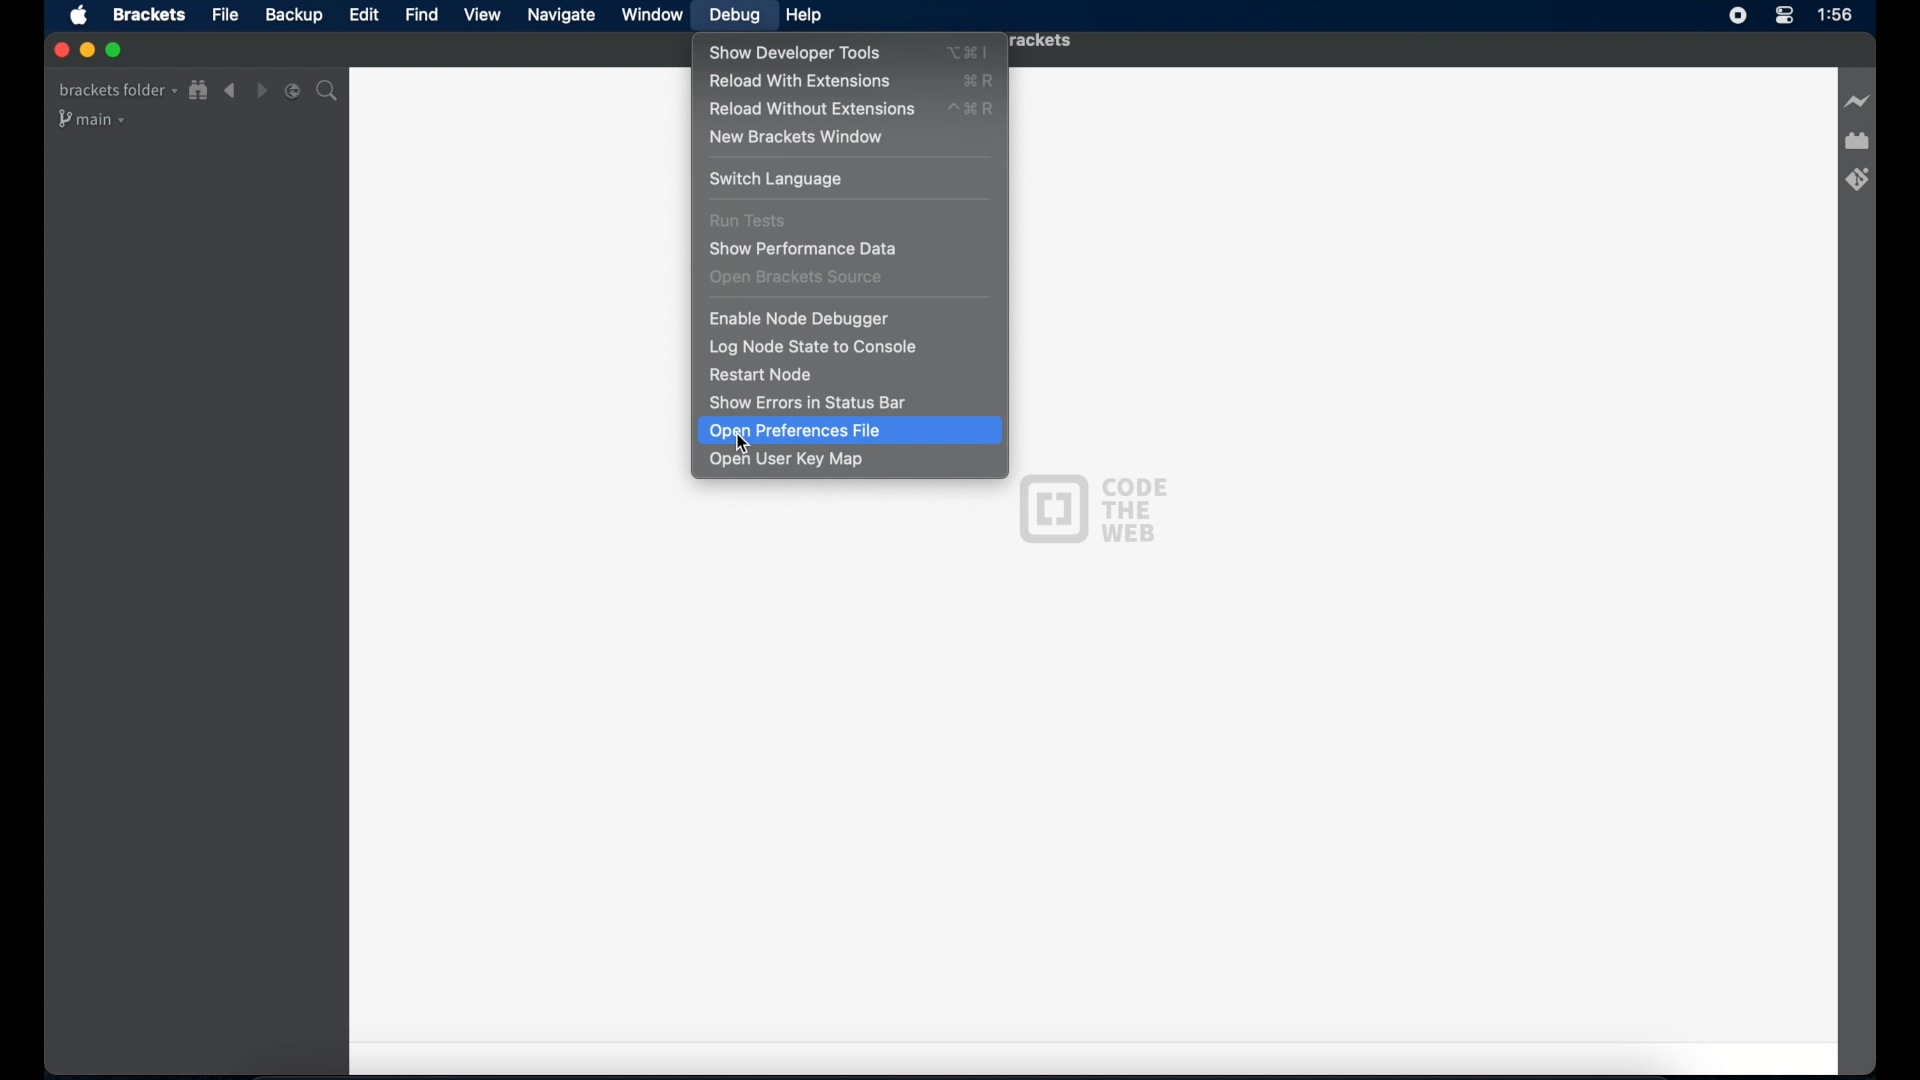 This screenshot has width=1920, height=1080. Describe the element at coordinates (150, 14) in the screenshot. I see `brackets` at that location.